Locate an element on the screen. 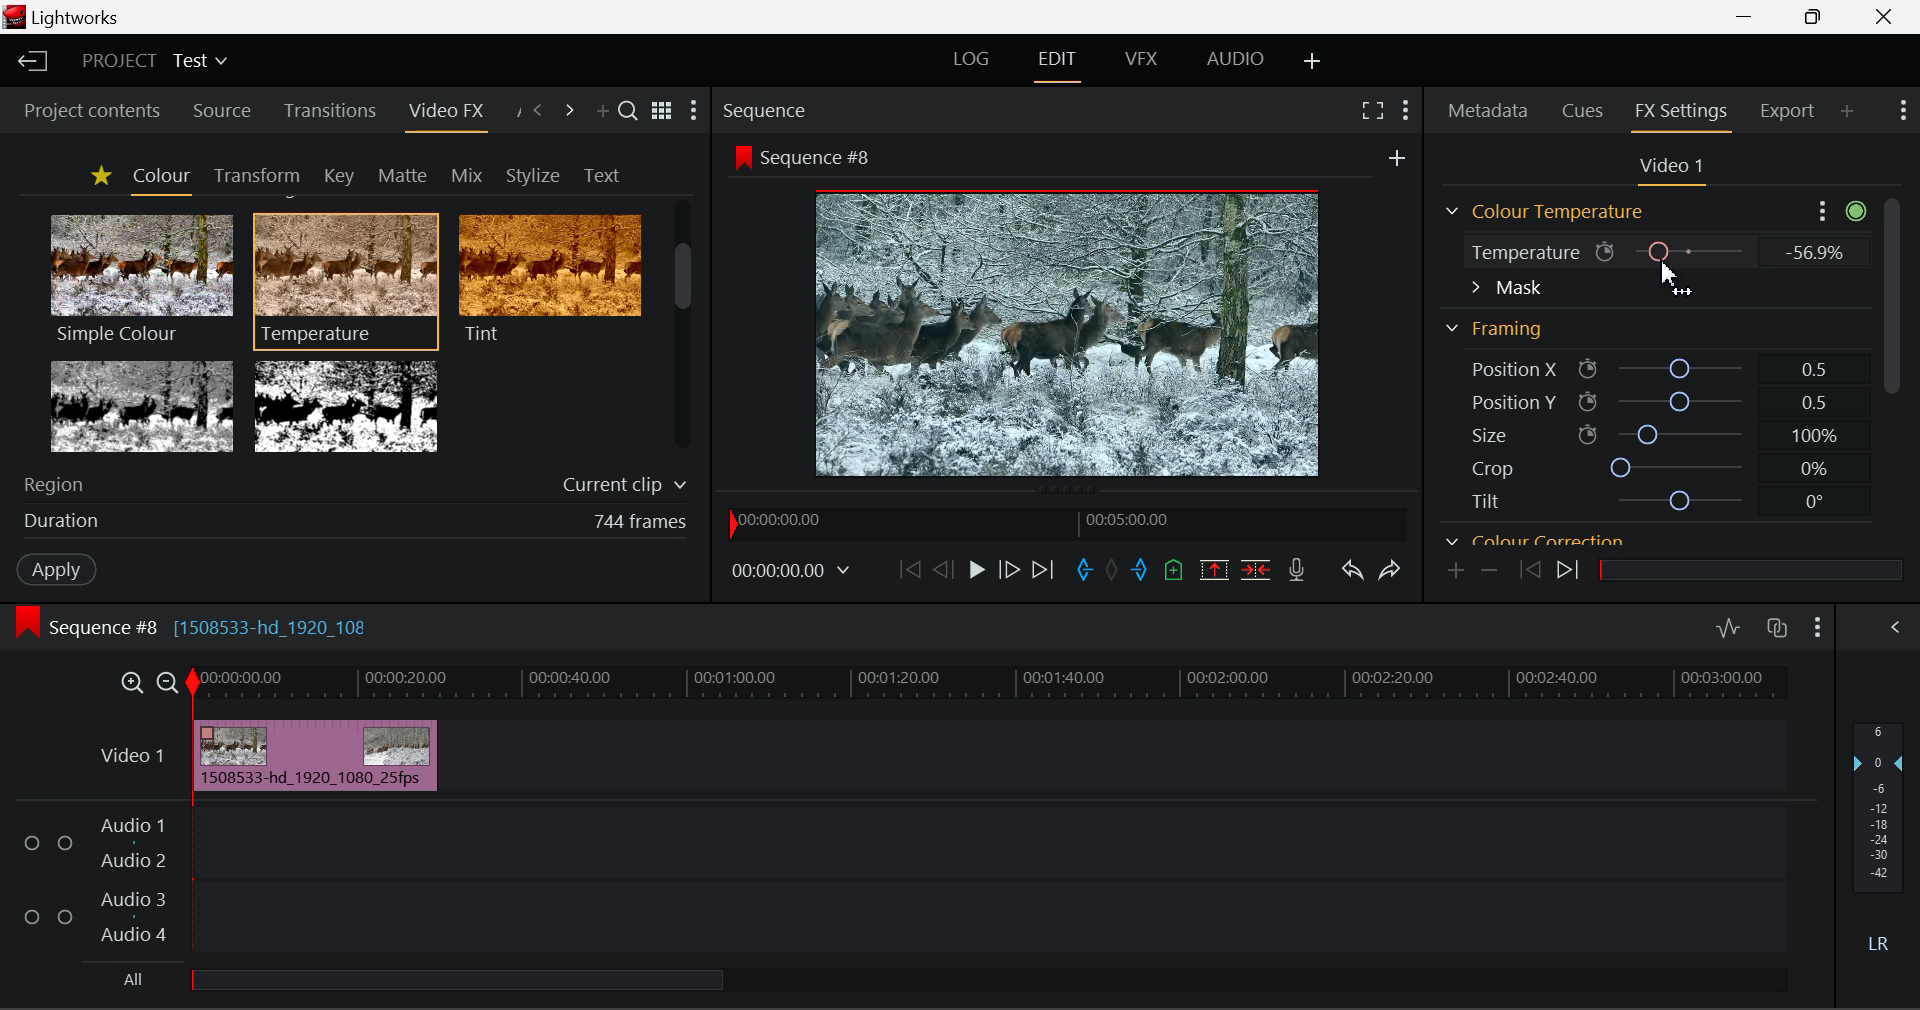 The height and width of the screenshot is (1010, 1920). Region is located at coordinates (59, 483).